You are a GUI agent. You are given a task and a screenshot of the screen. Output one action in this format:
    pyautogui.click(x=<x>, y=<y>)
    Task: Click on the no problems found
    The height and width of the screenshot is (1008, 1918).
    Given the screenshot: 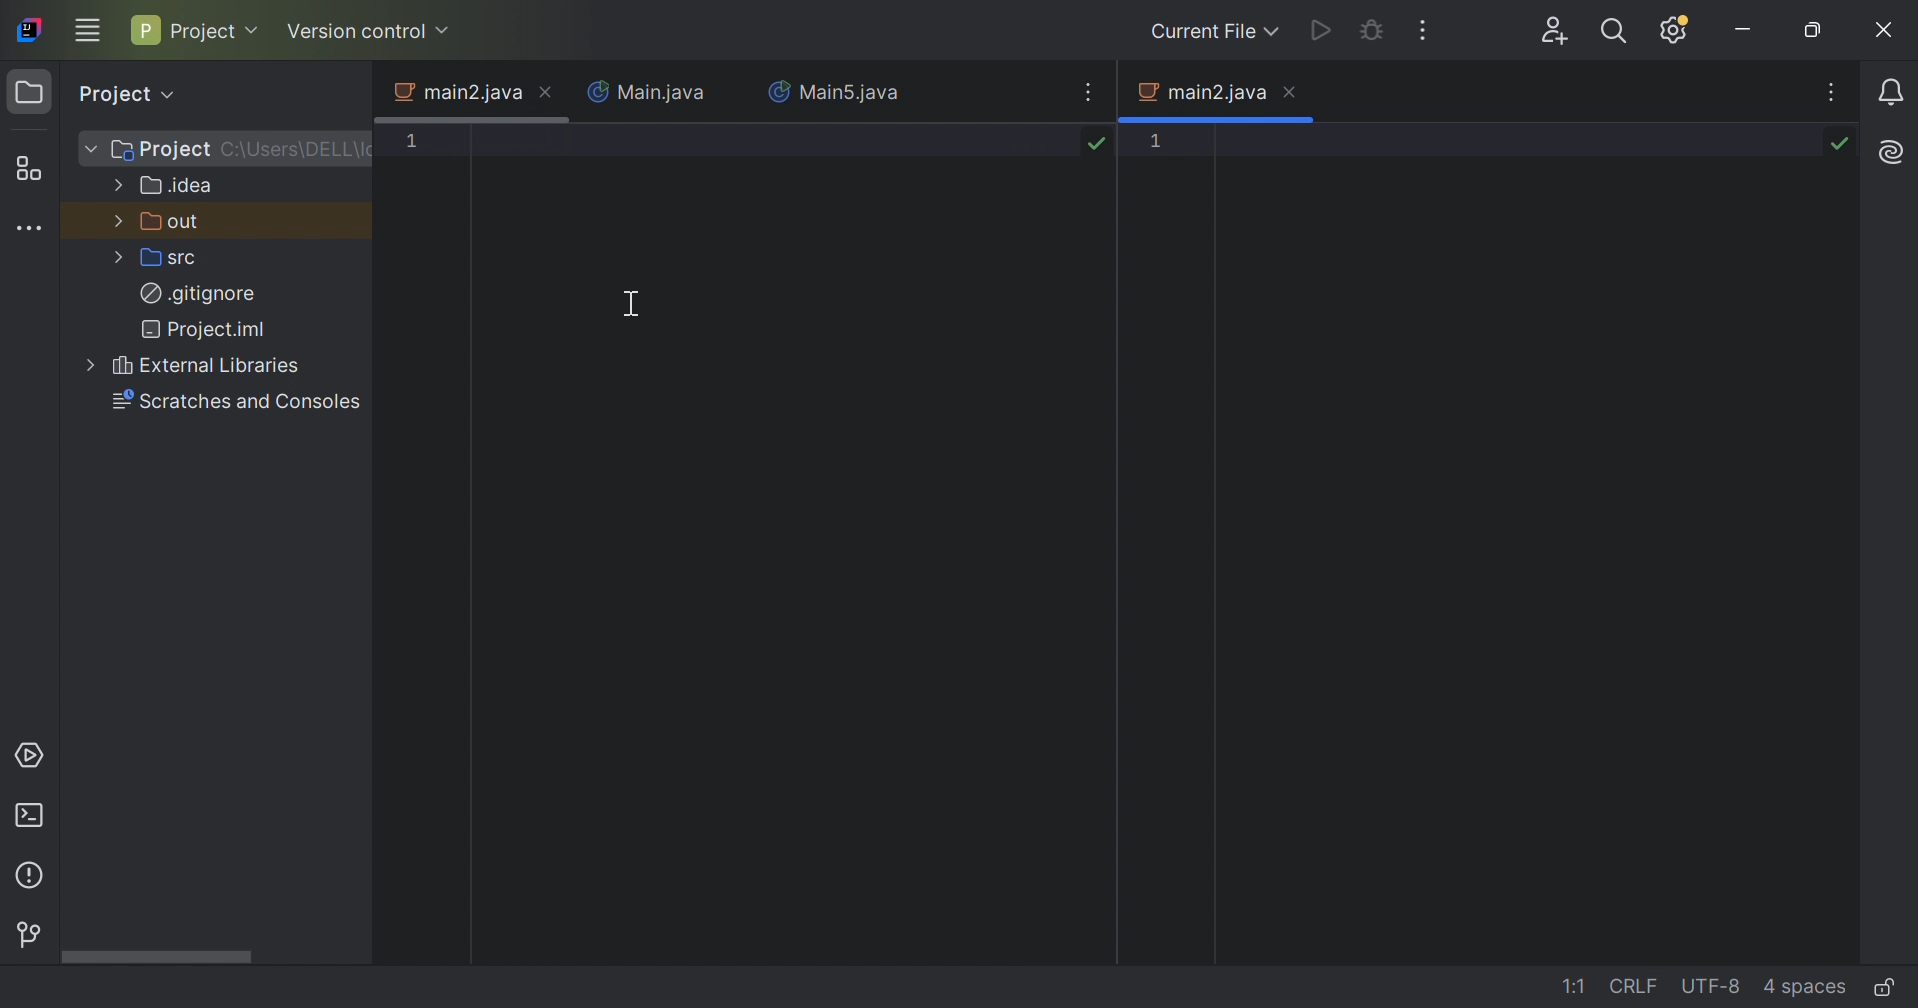 What is the action you would take?
    pyautogui.click(x=1096, y=143)
    